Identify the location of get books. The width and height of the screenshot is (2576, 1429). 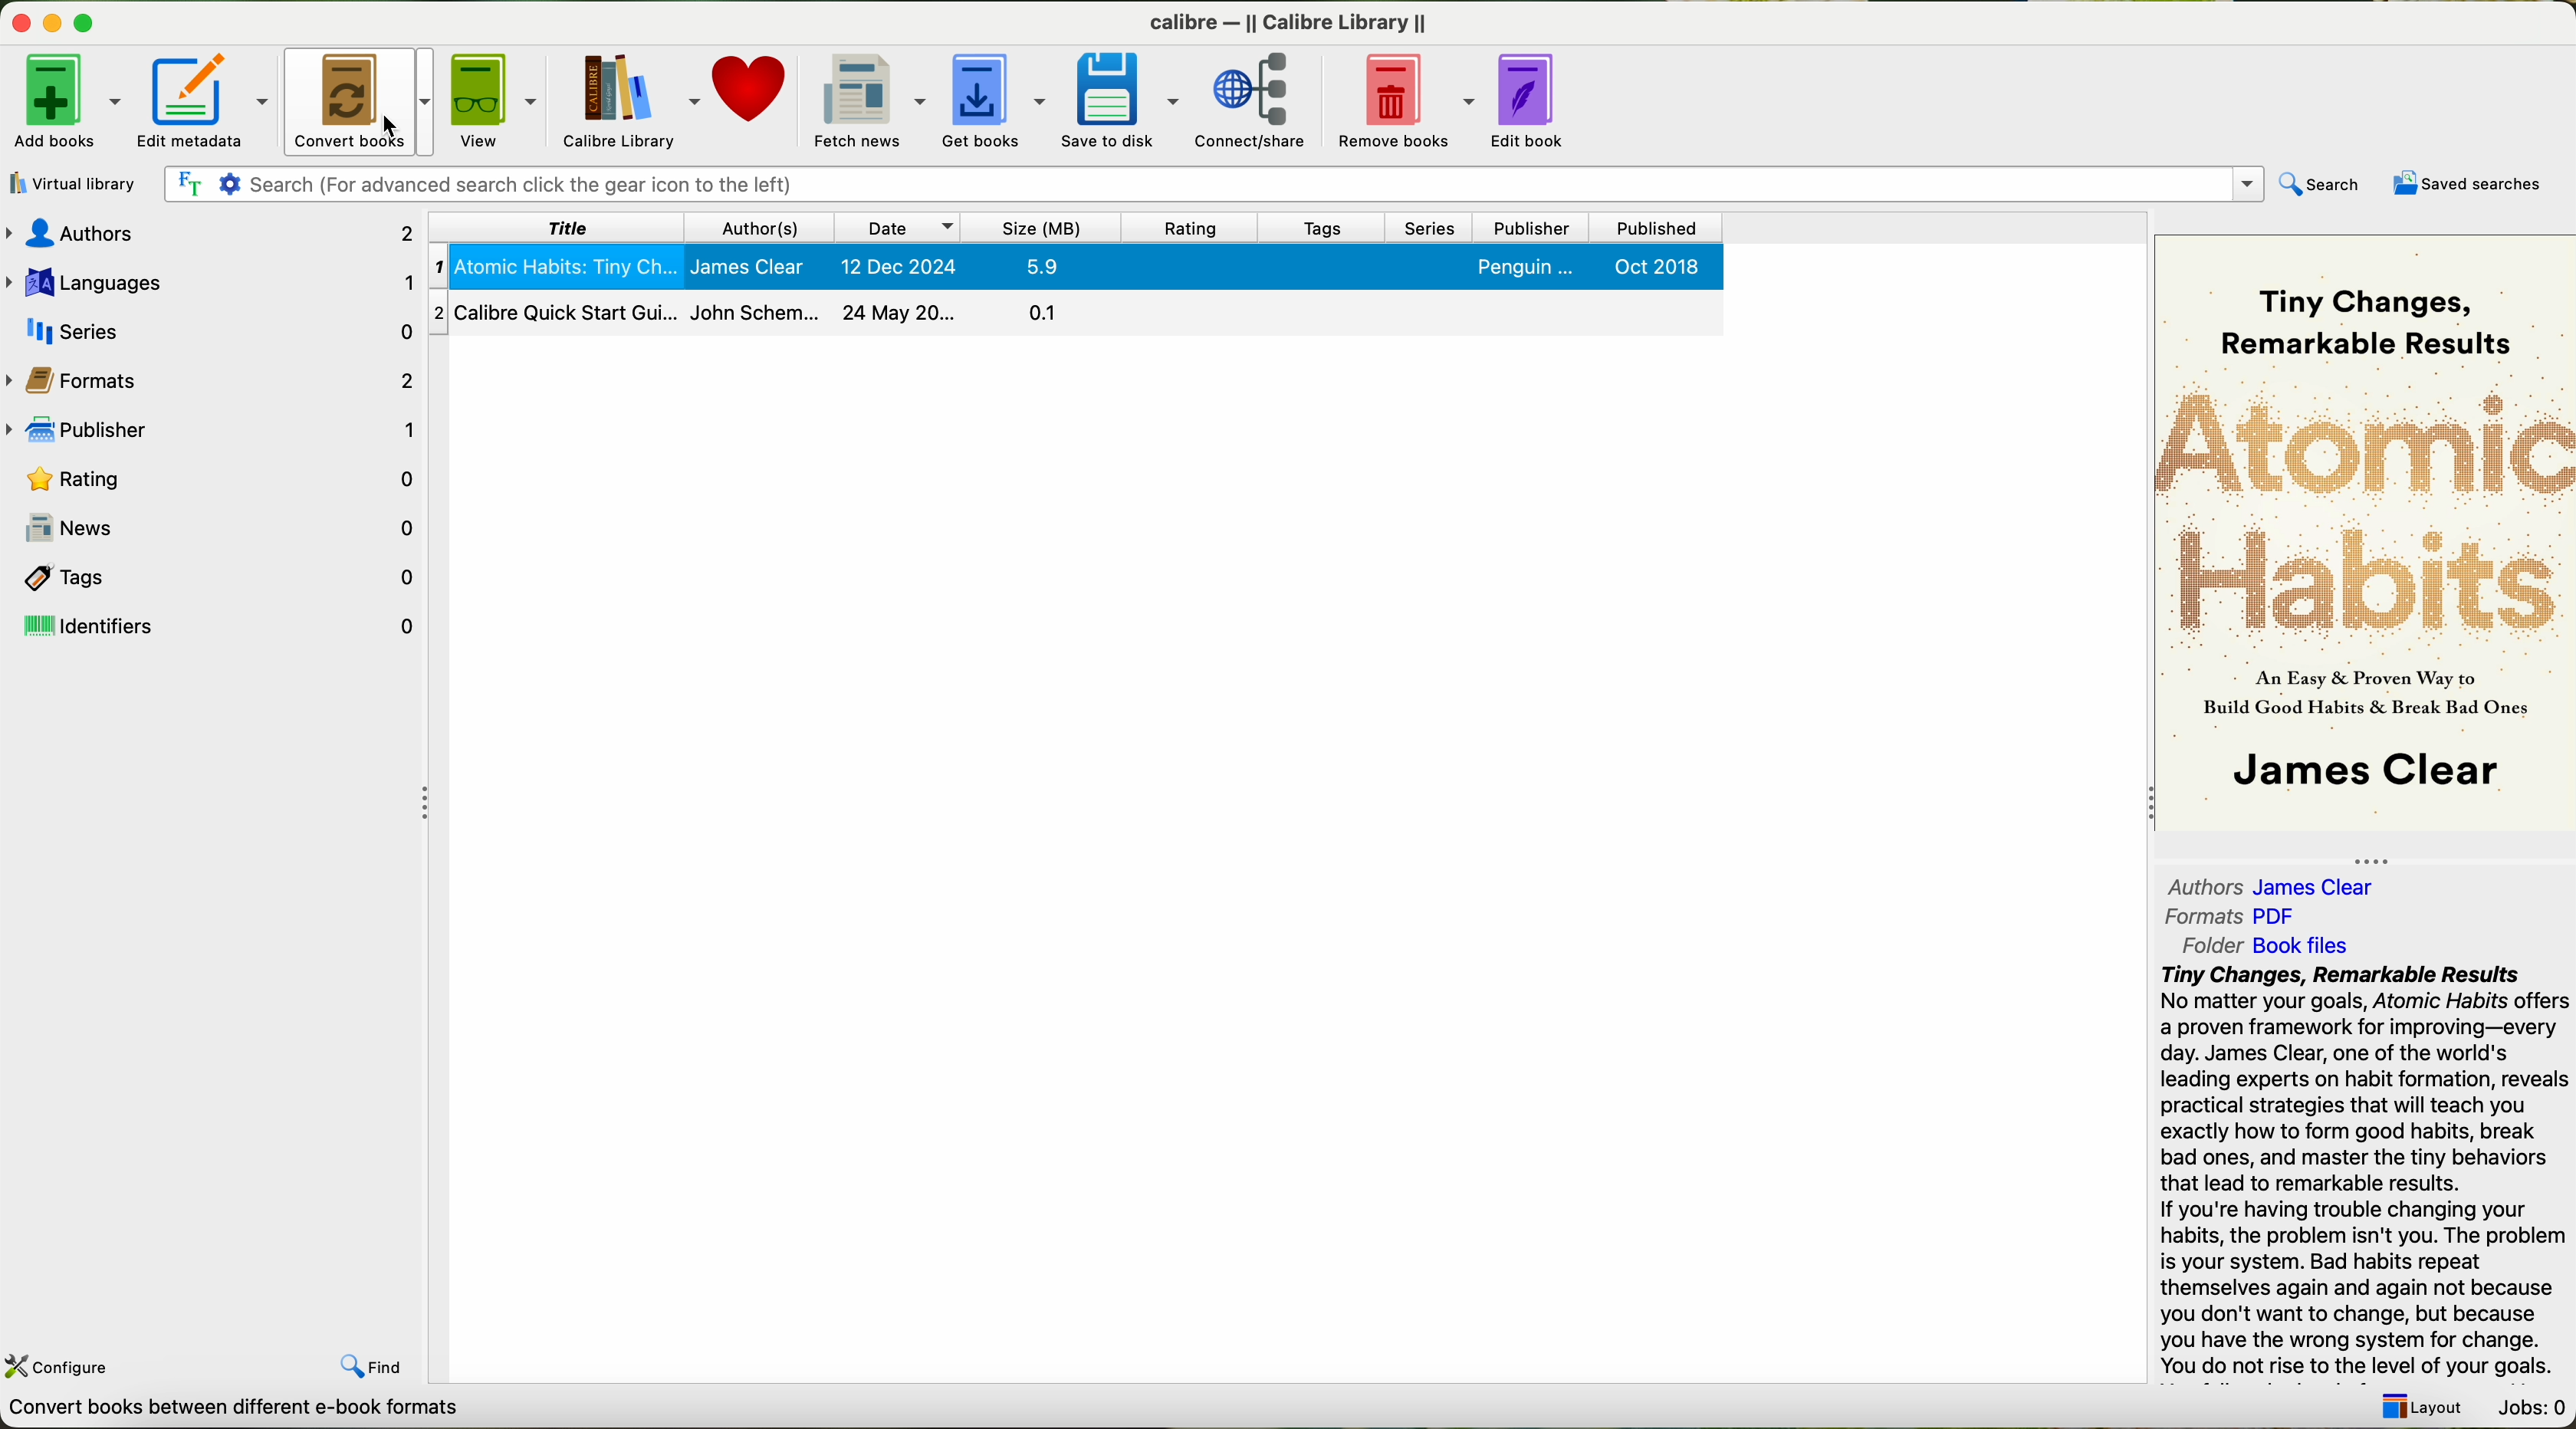
(996, 103).